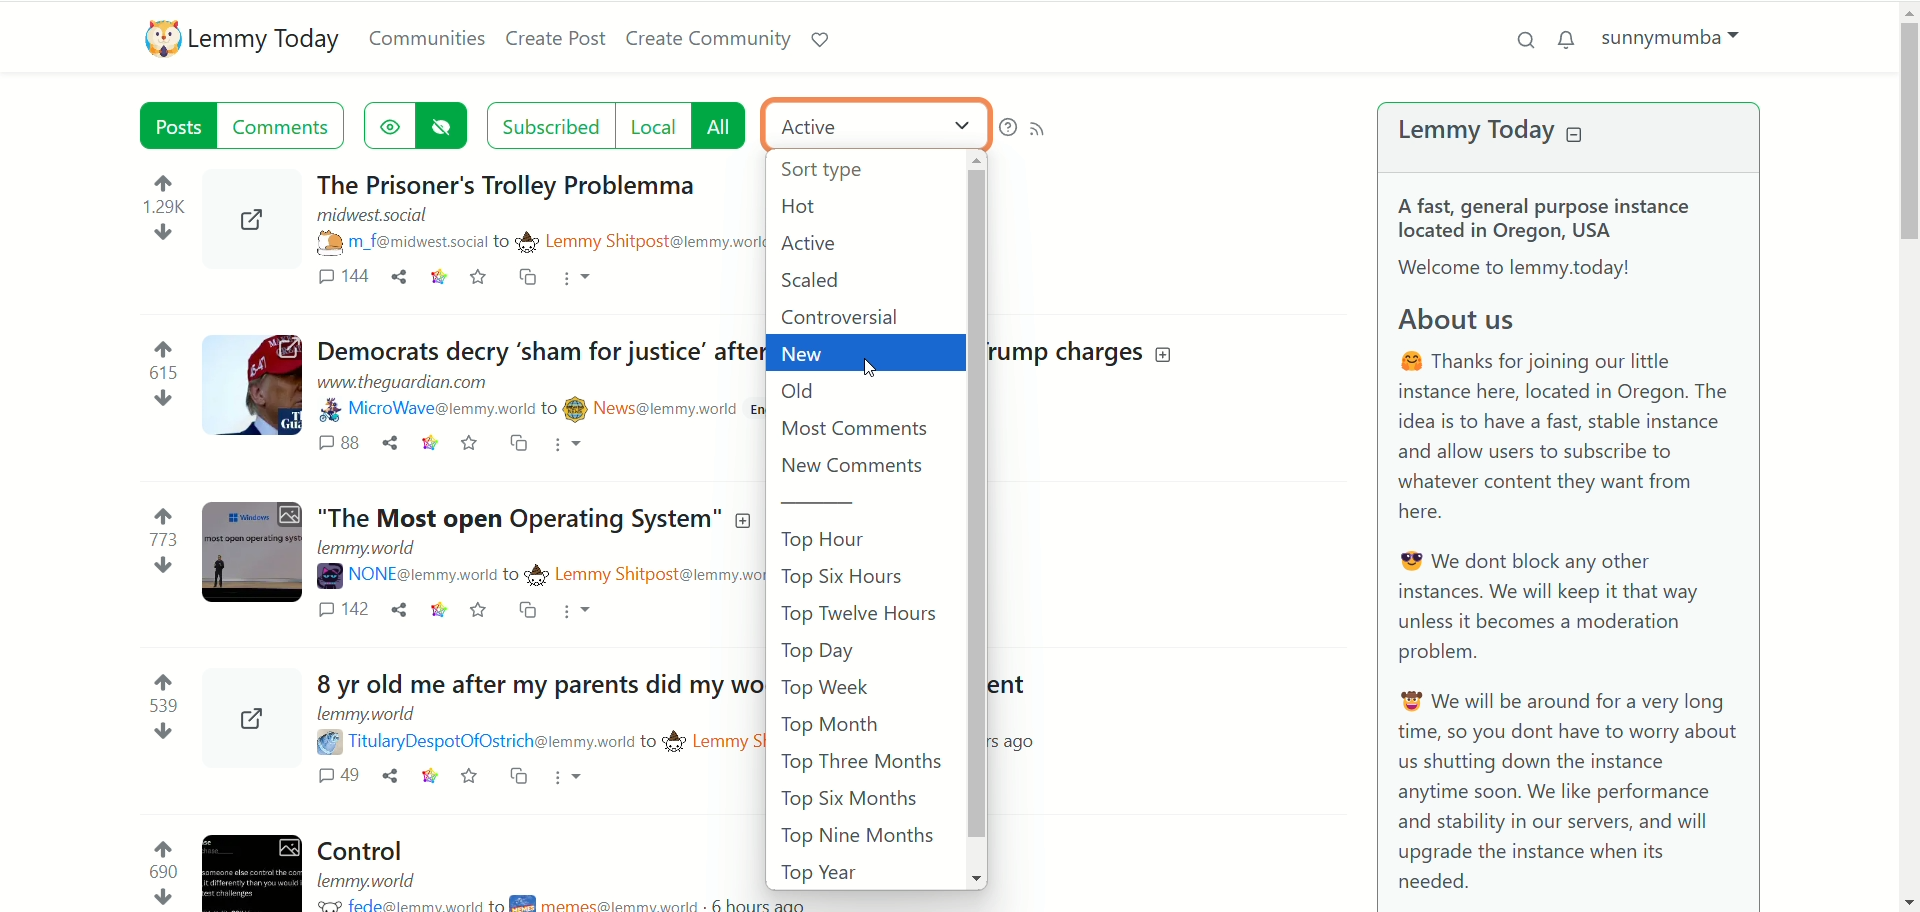 The height and width of the screenshot is (912, 1920). I want to click on link, so click(426, 778).